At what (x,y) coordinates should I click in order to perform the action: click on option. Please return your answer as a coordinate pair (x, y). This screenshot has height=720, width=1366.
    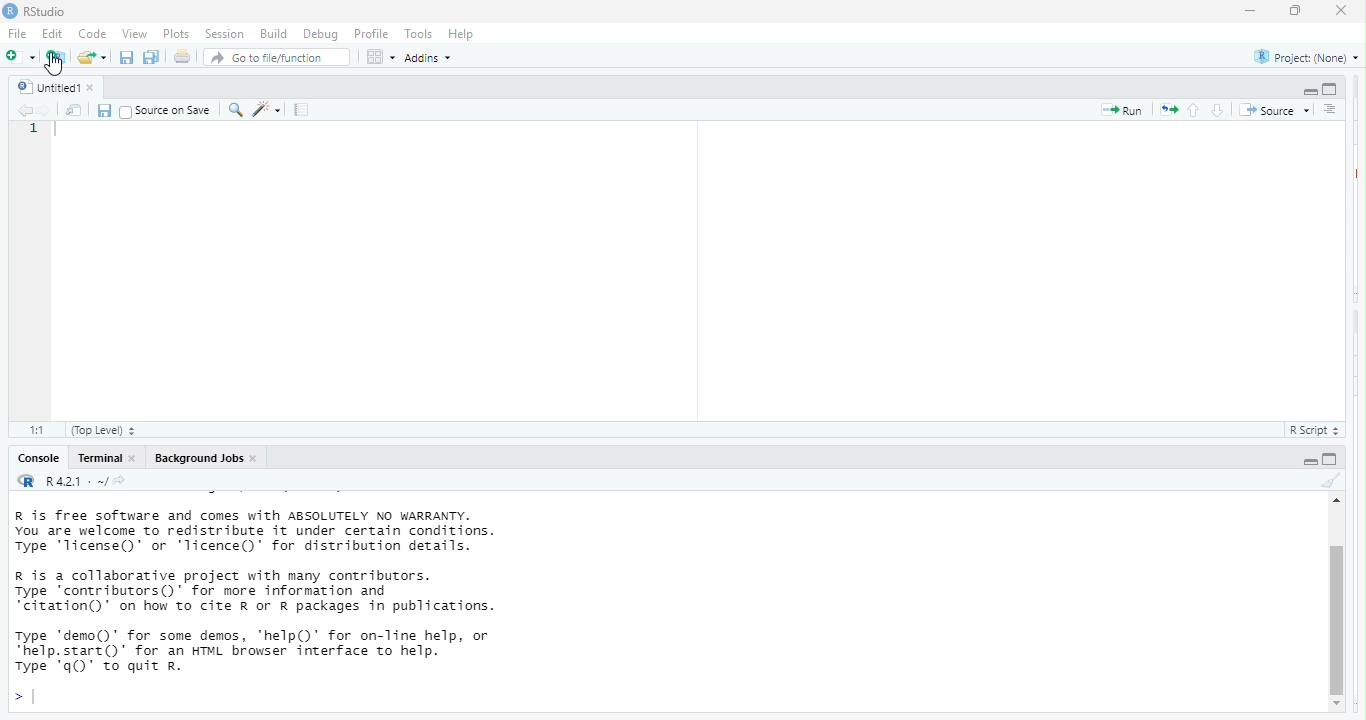
    Looking at the image, I should click on (379, 57).